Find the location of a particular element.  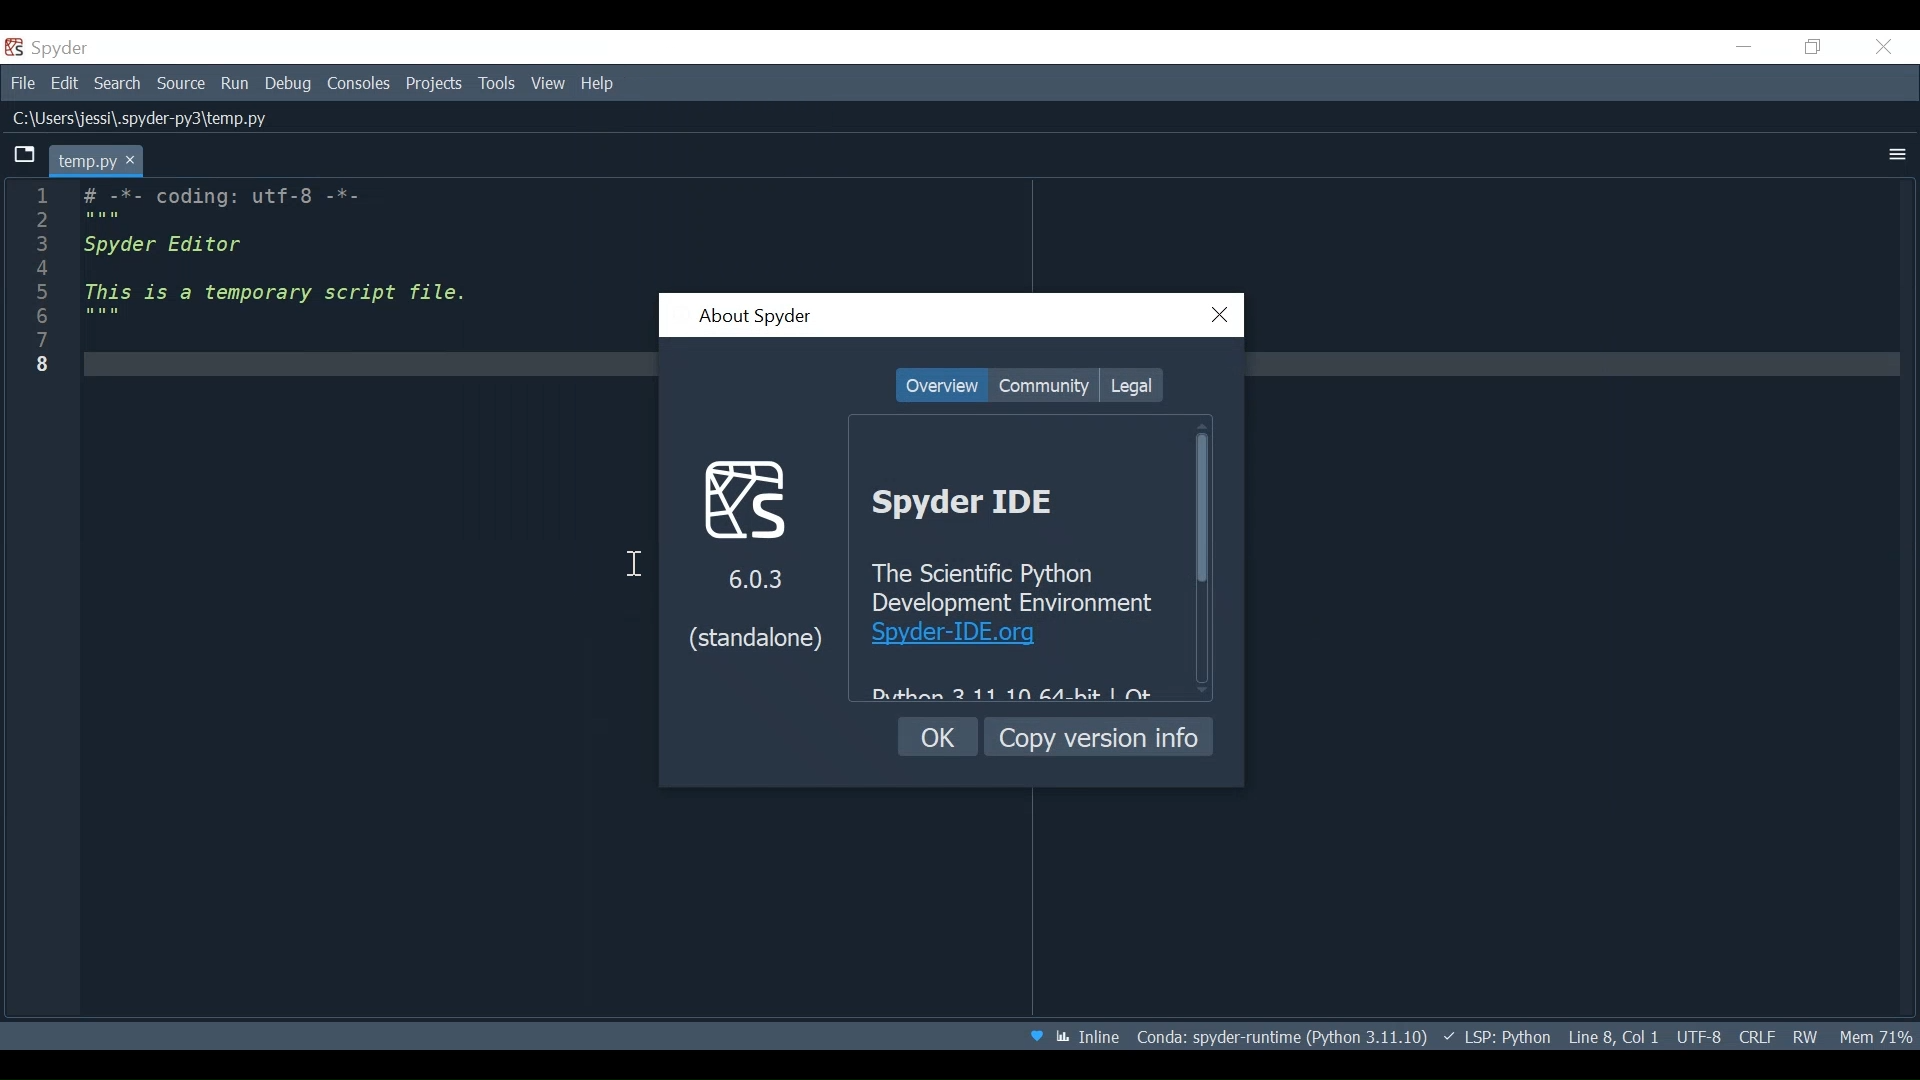

Spyder Desktop icon is located at coordinates (48, 48).